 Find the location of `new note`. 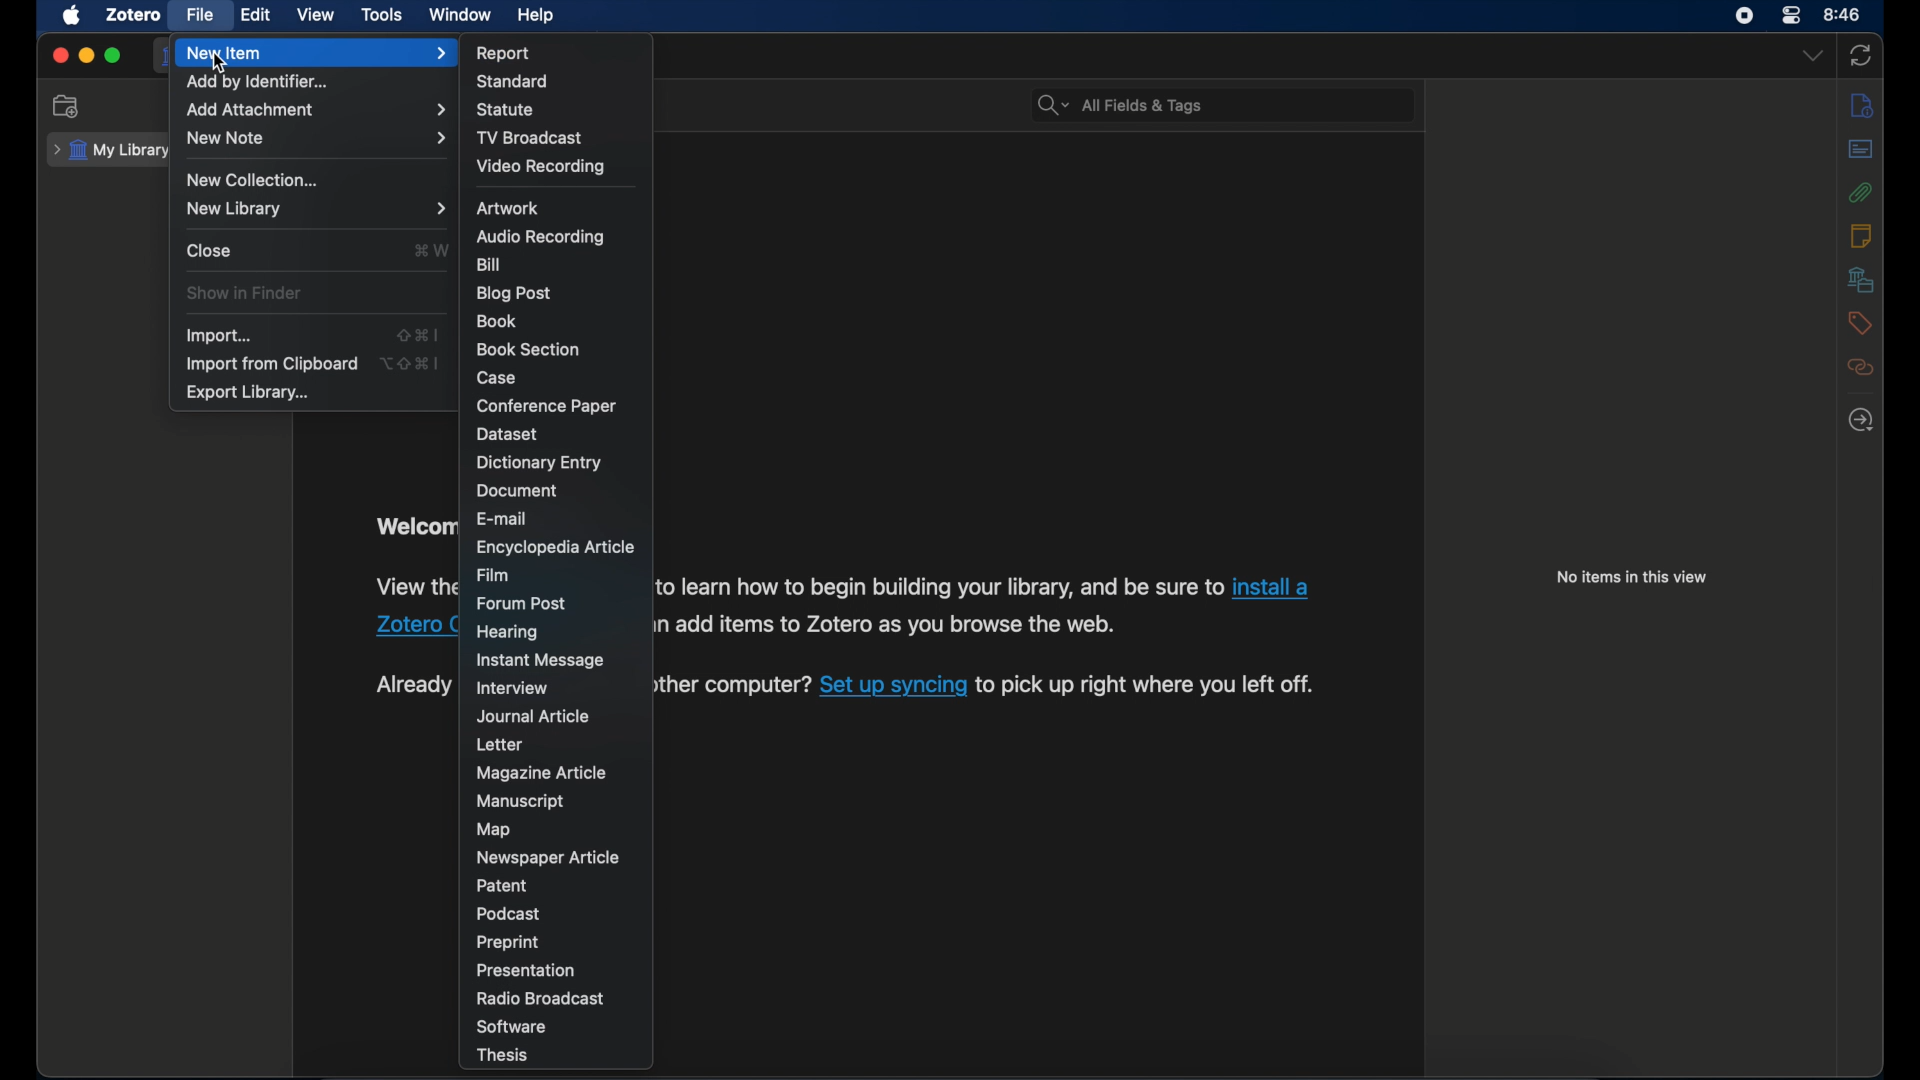

new note is located at coordinates (314, 139).